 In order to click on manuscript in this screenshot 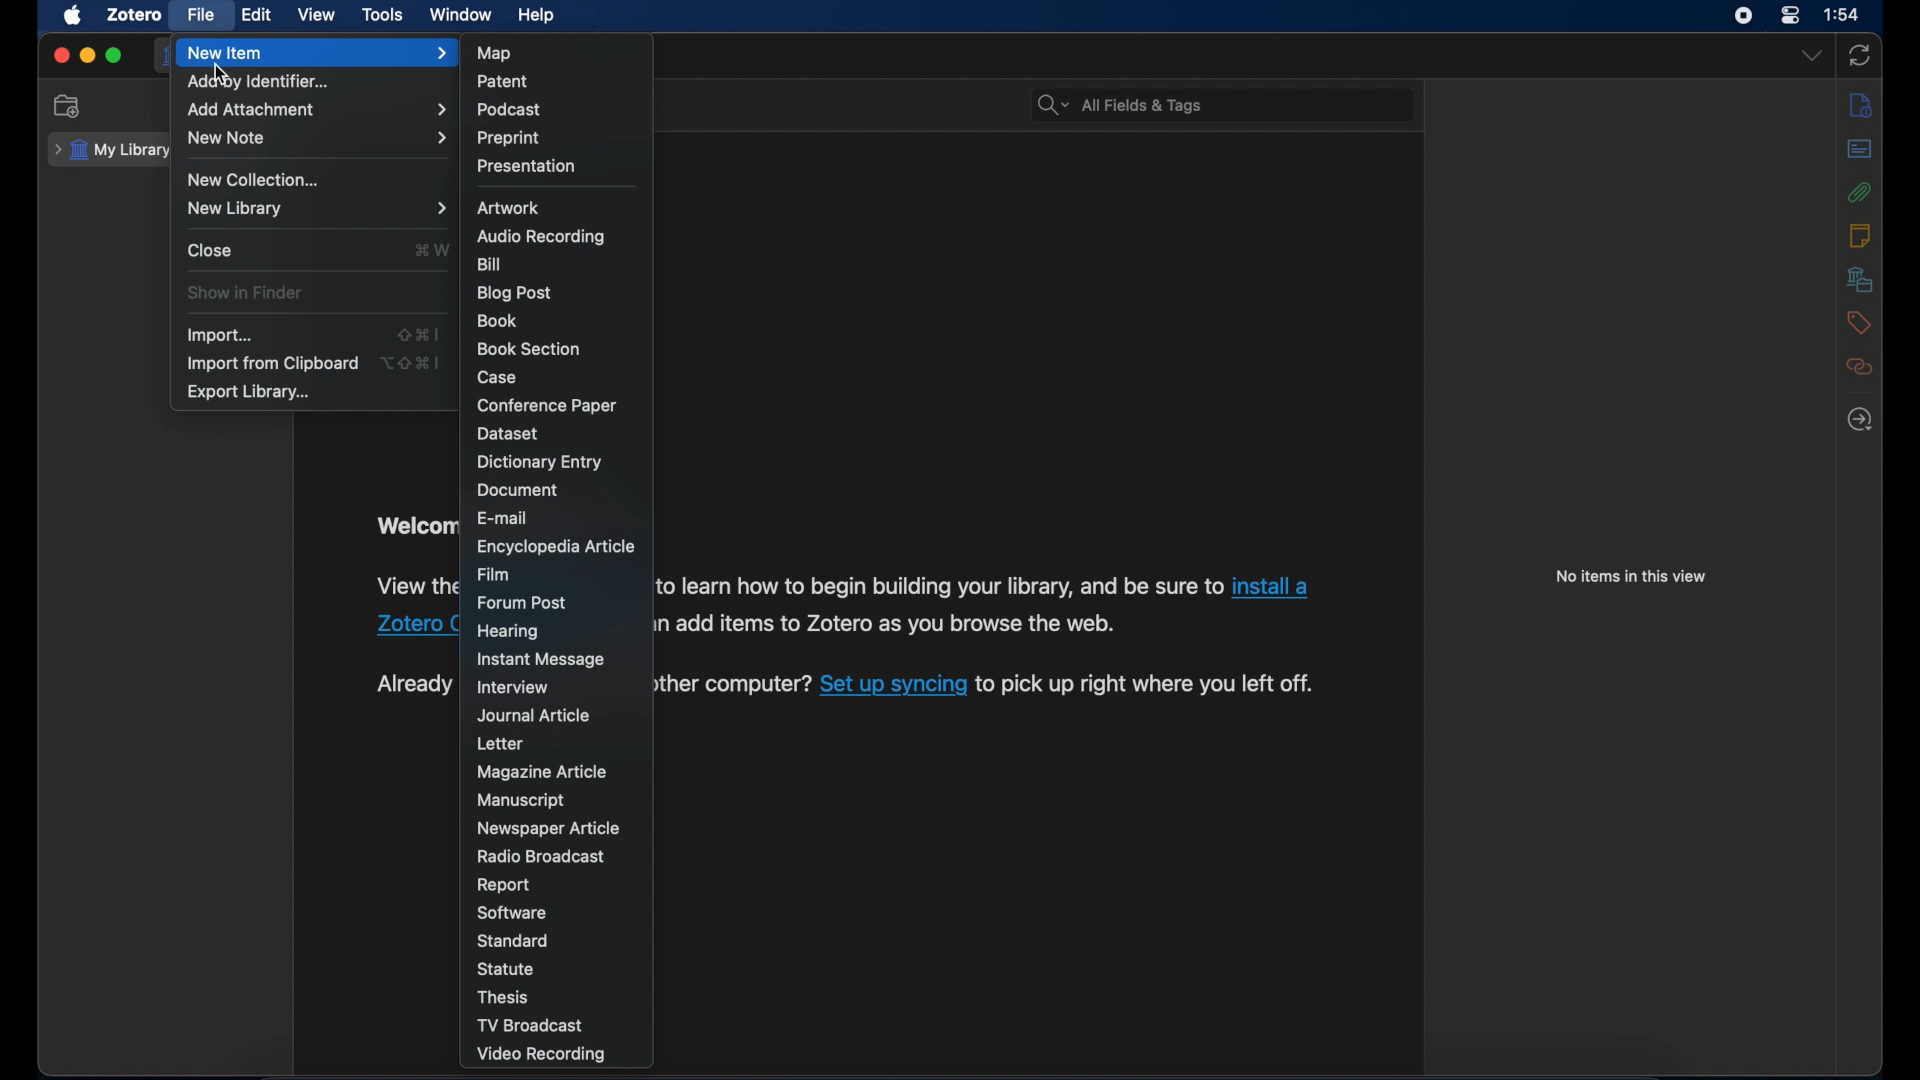, I will do `click(520, 801)`.